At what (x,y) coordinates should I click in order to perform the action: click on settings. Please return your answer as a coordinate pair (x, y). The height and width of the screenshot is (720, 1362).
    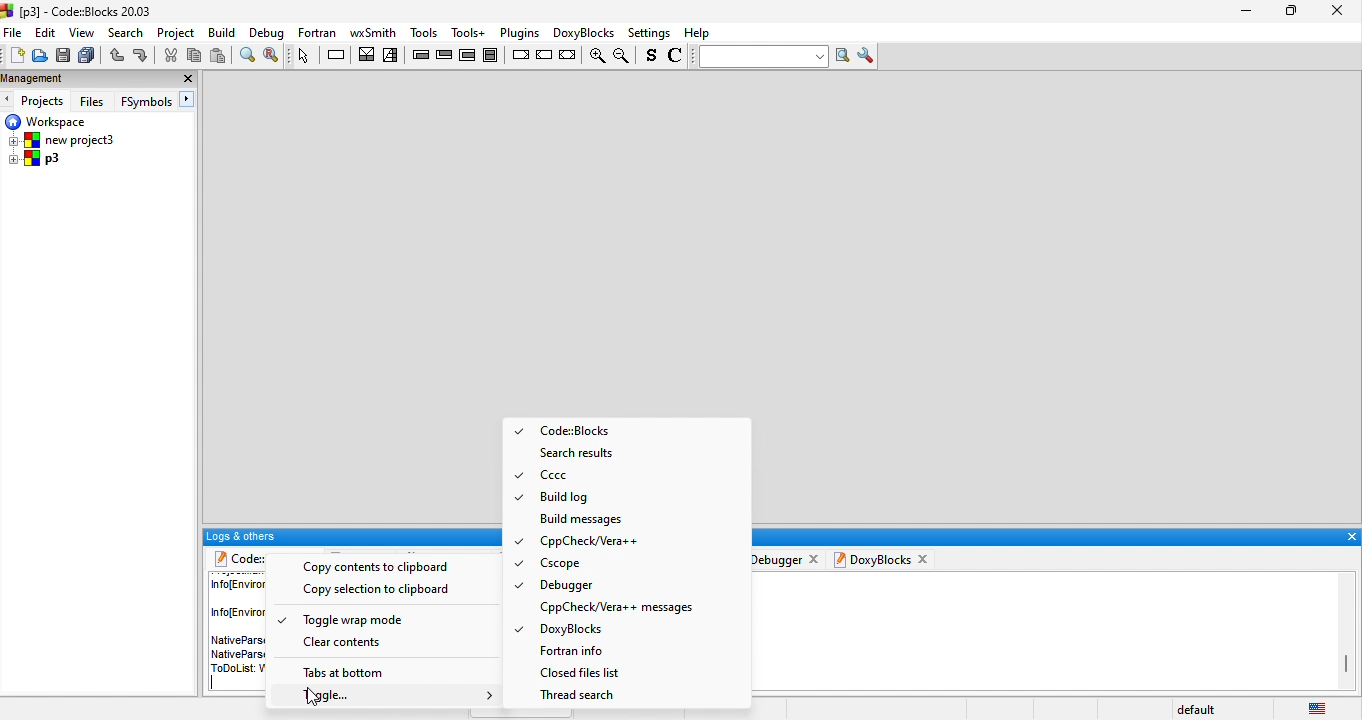
    Looking at the image, I should click on (650, 34).